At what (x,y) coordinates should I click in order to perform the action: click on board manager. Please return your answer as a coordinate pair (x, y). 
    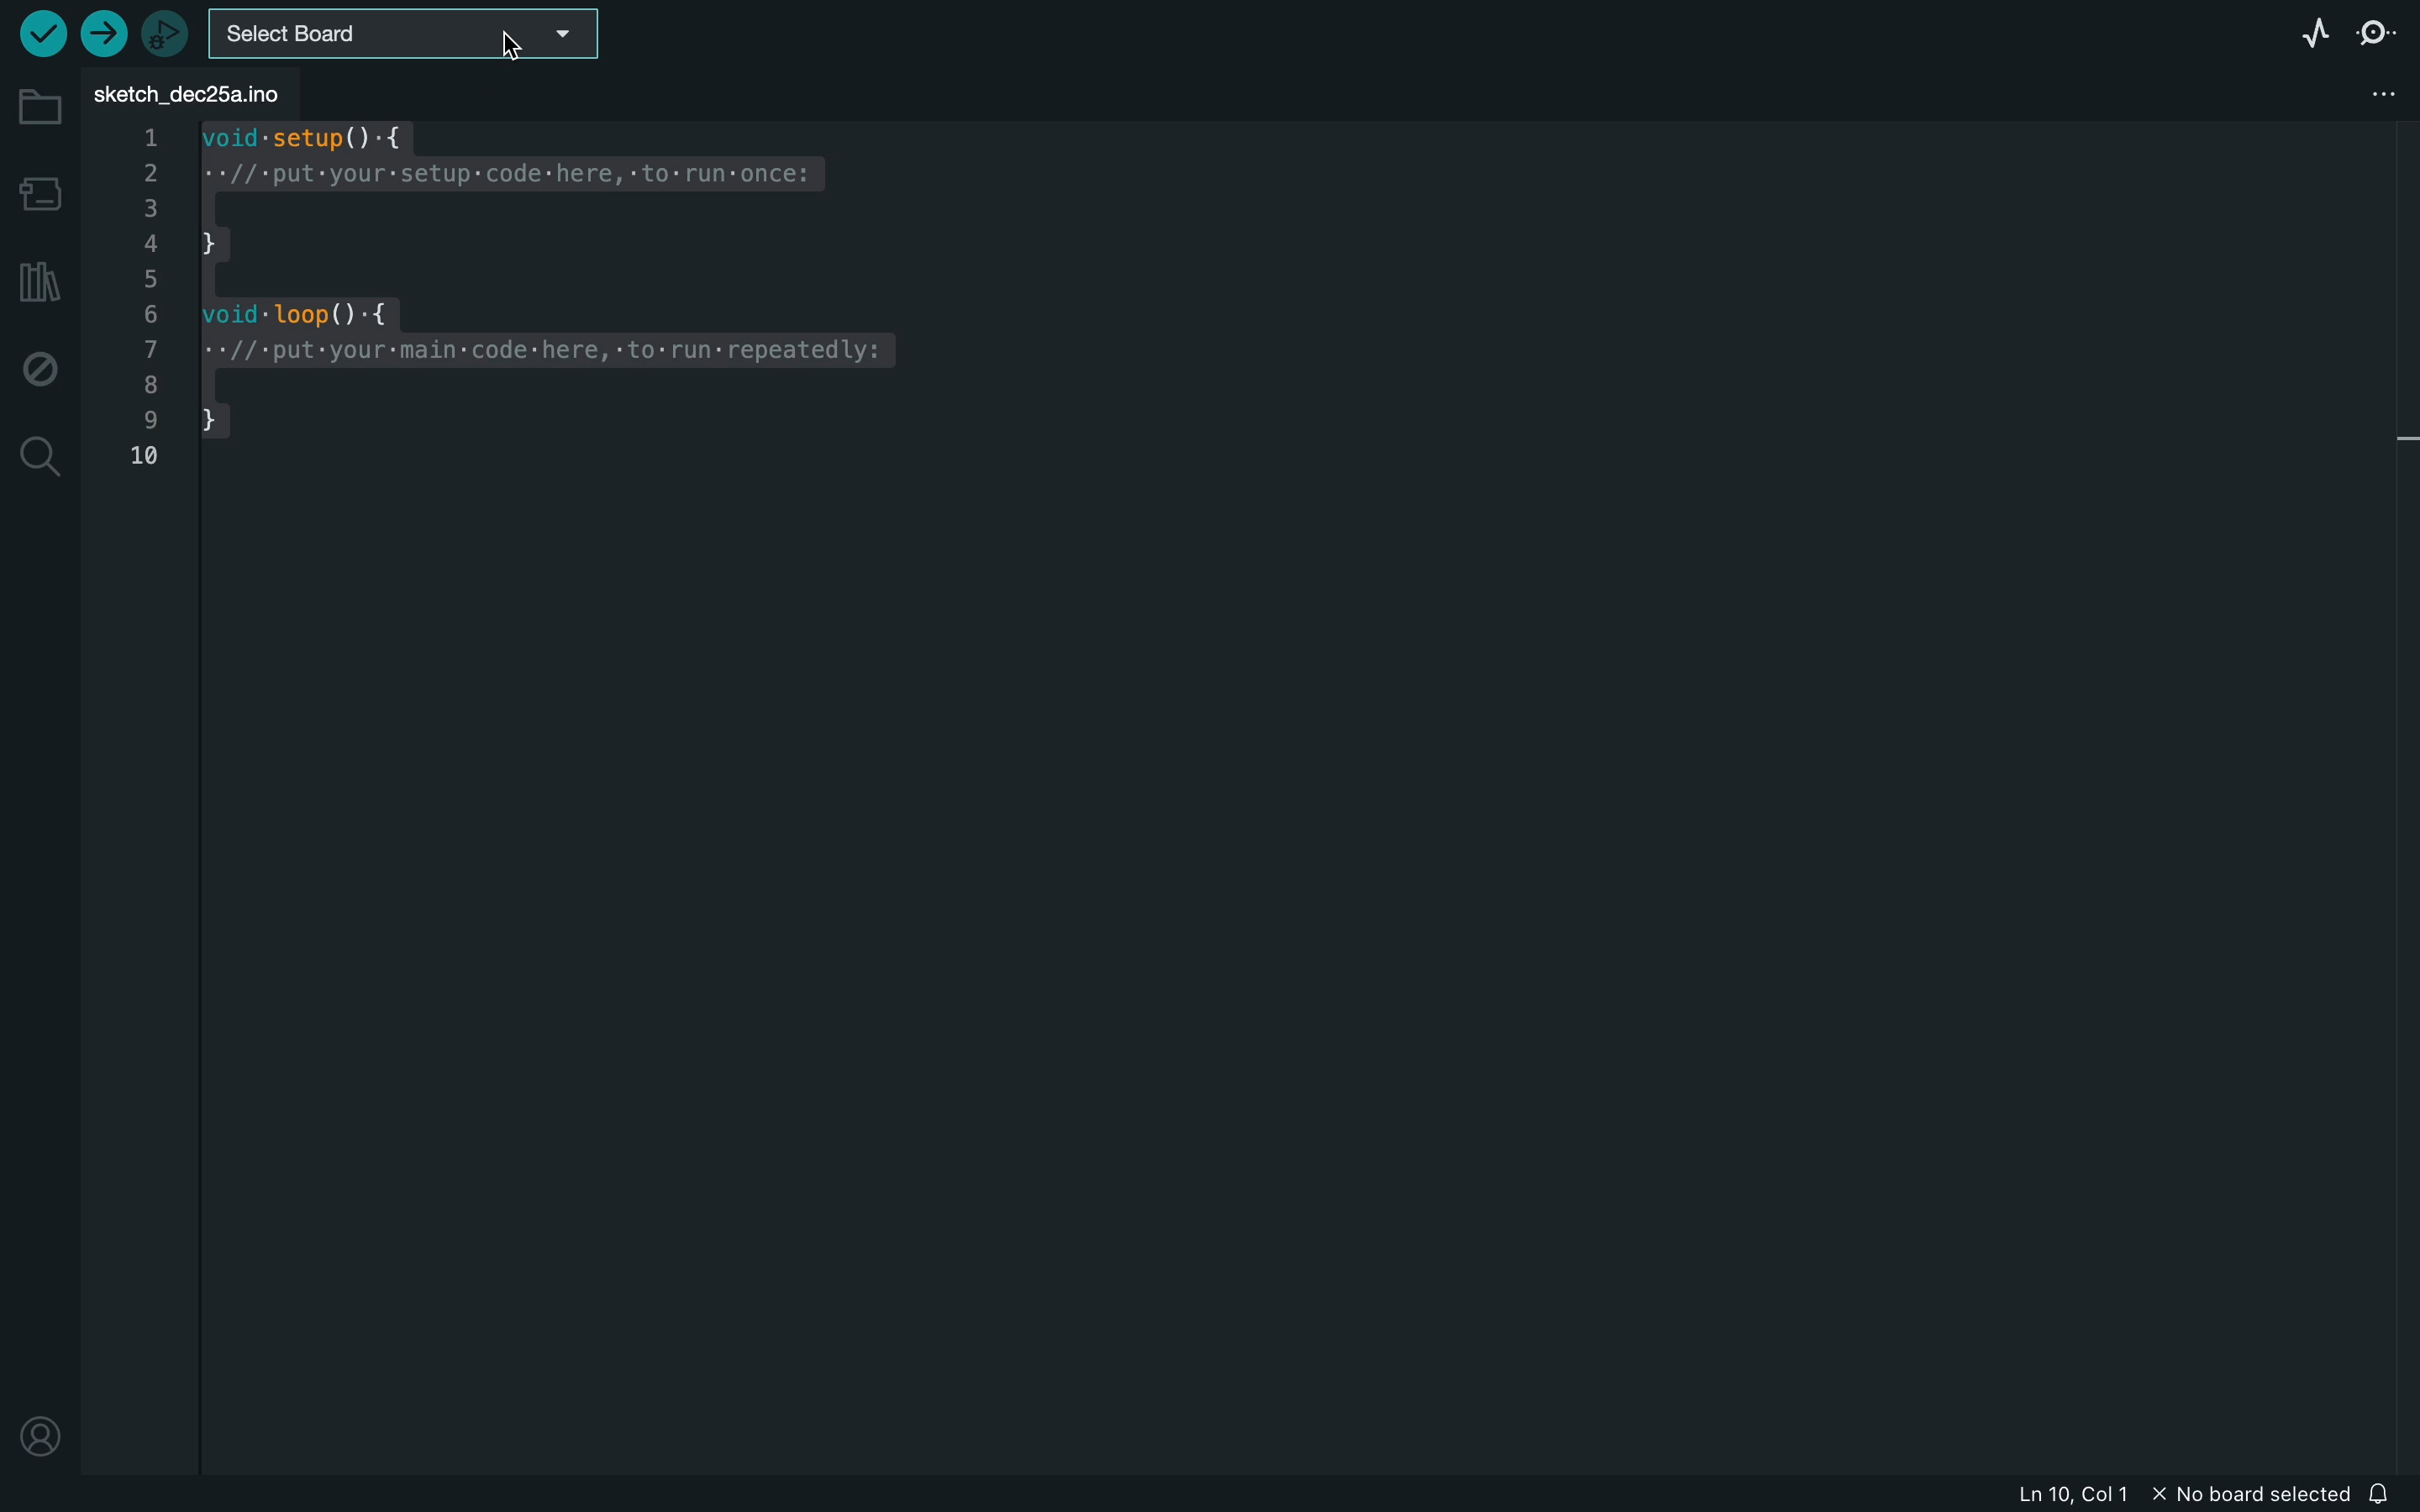
    Looking at the image, I should click on (38, 191).